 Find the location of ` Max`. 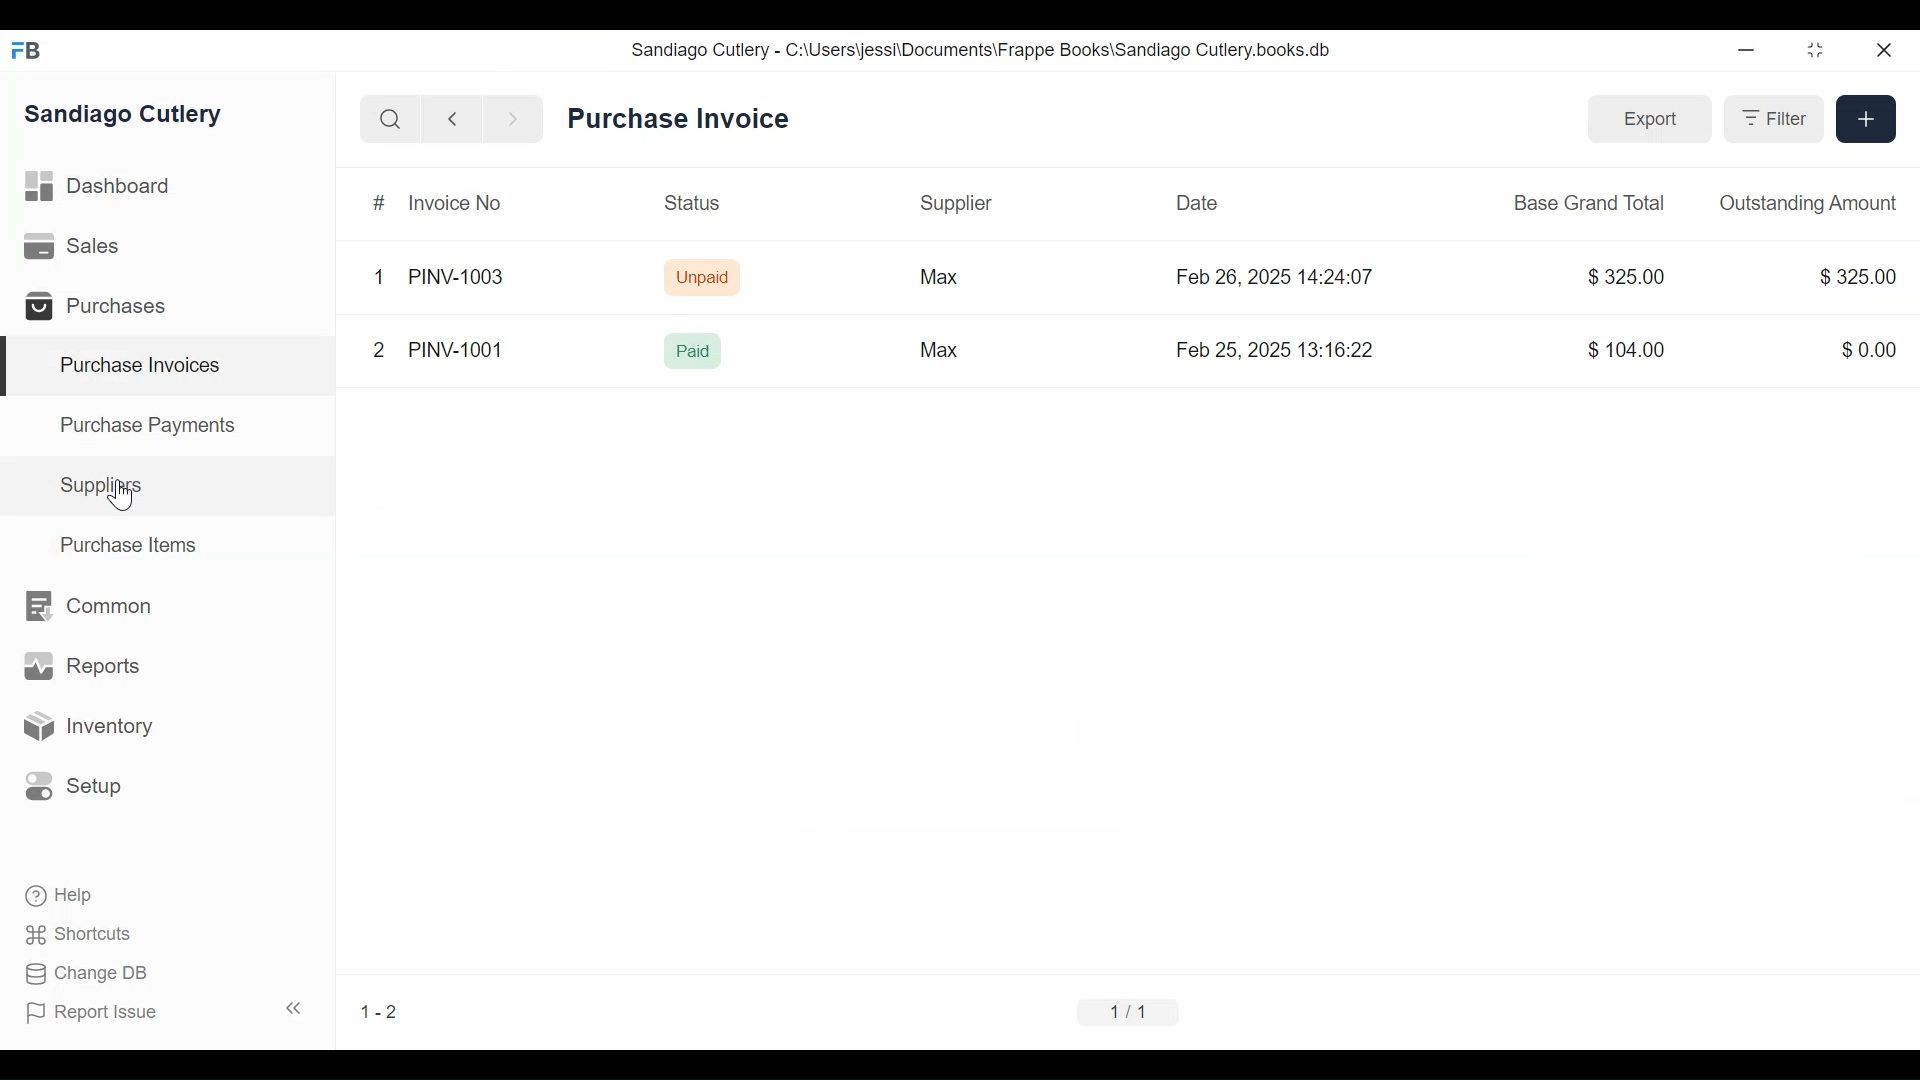

 Max is located at coordinates (947, 277).